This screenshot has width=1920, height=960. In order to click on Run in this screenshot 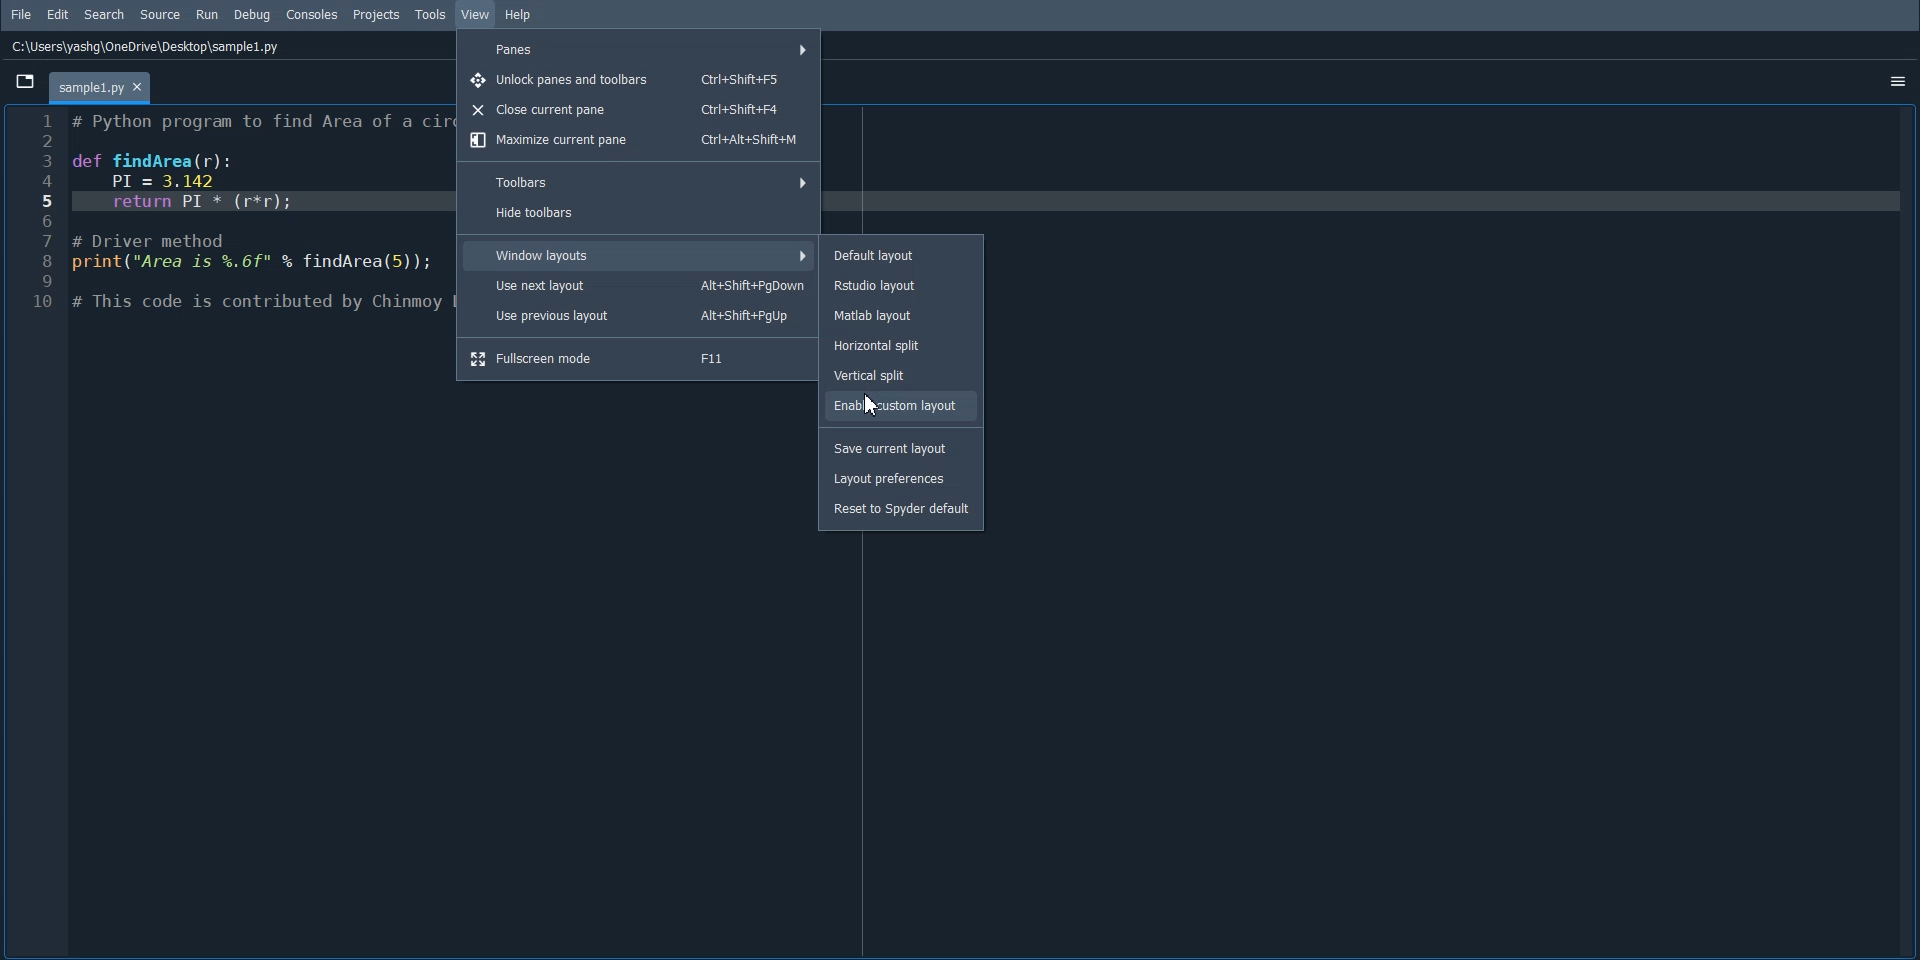, I will do `click(207, 14)`.